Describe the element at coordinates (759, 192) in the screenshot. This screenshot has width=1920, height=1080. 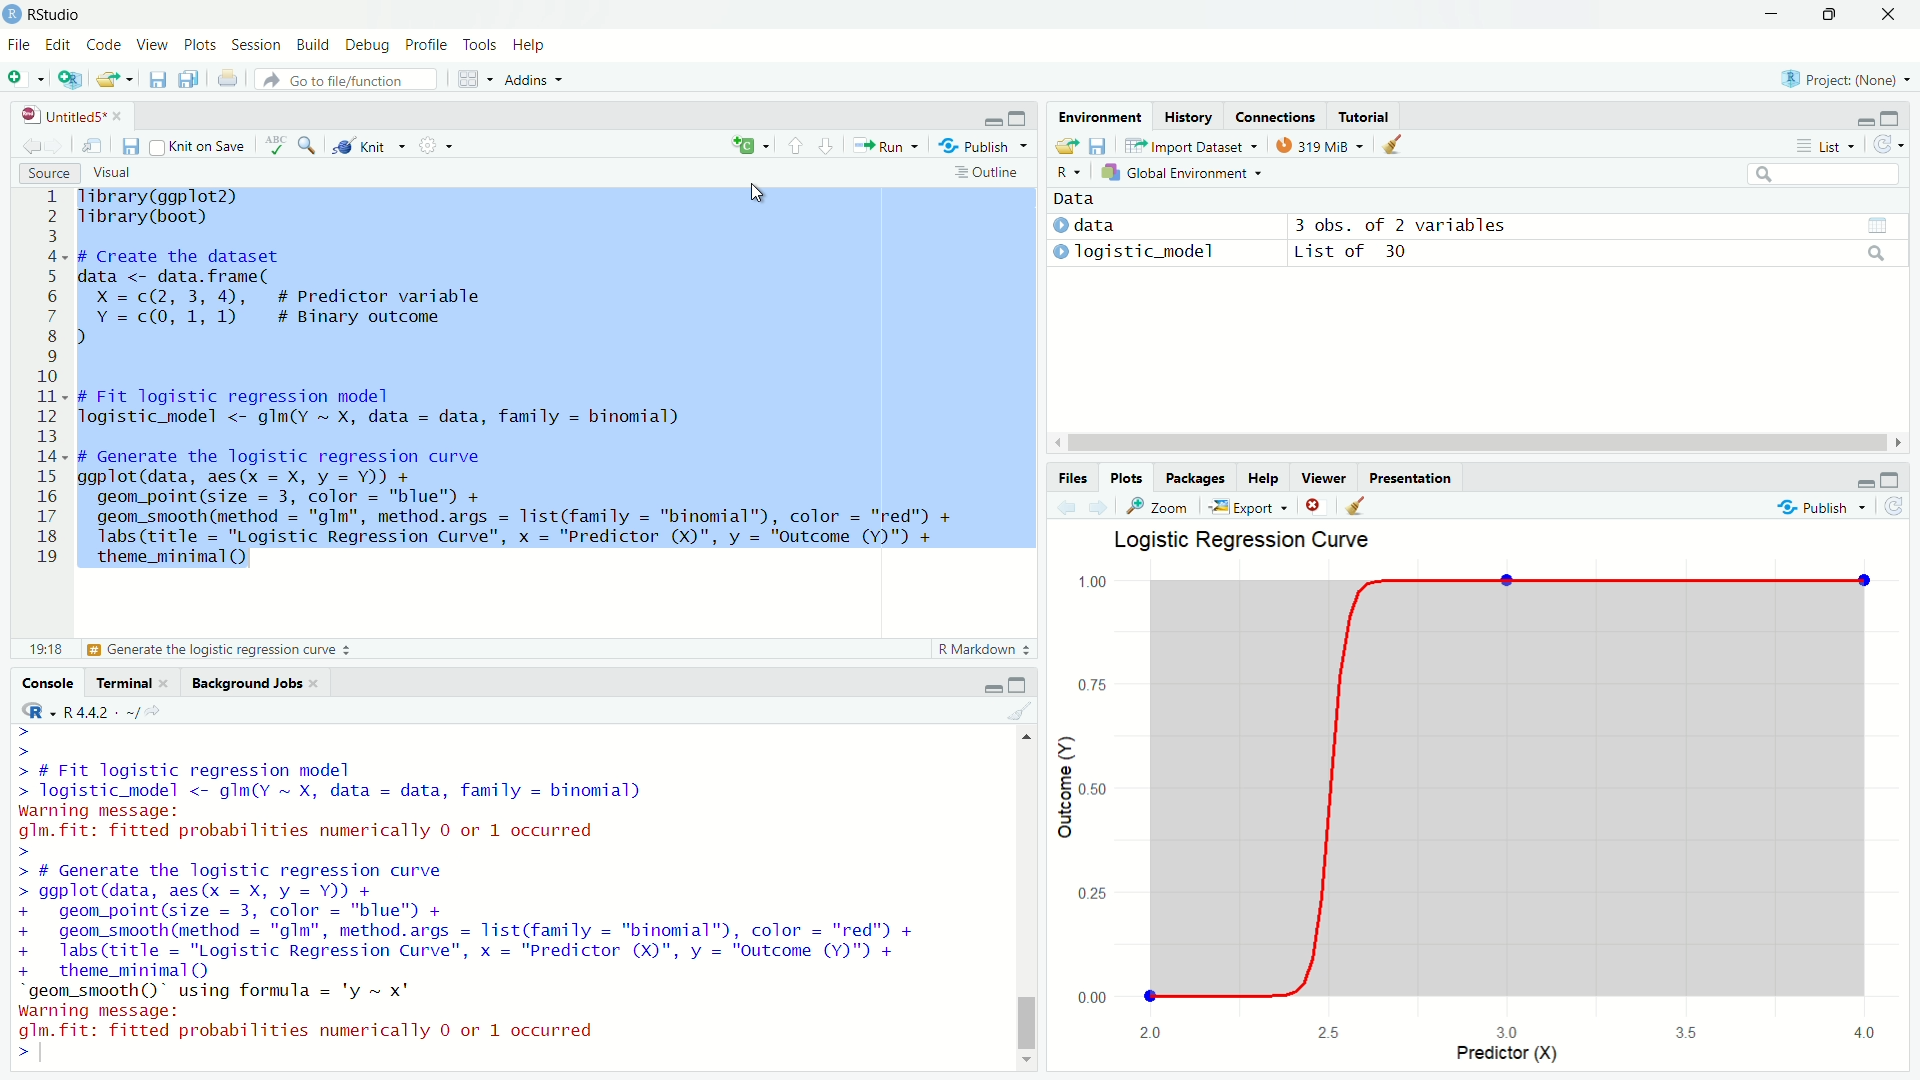
I see `cursor` at that location.